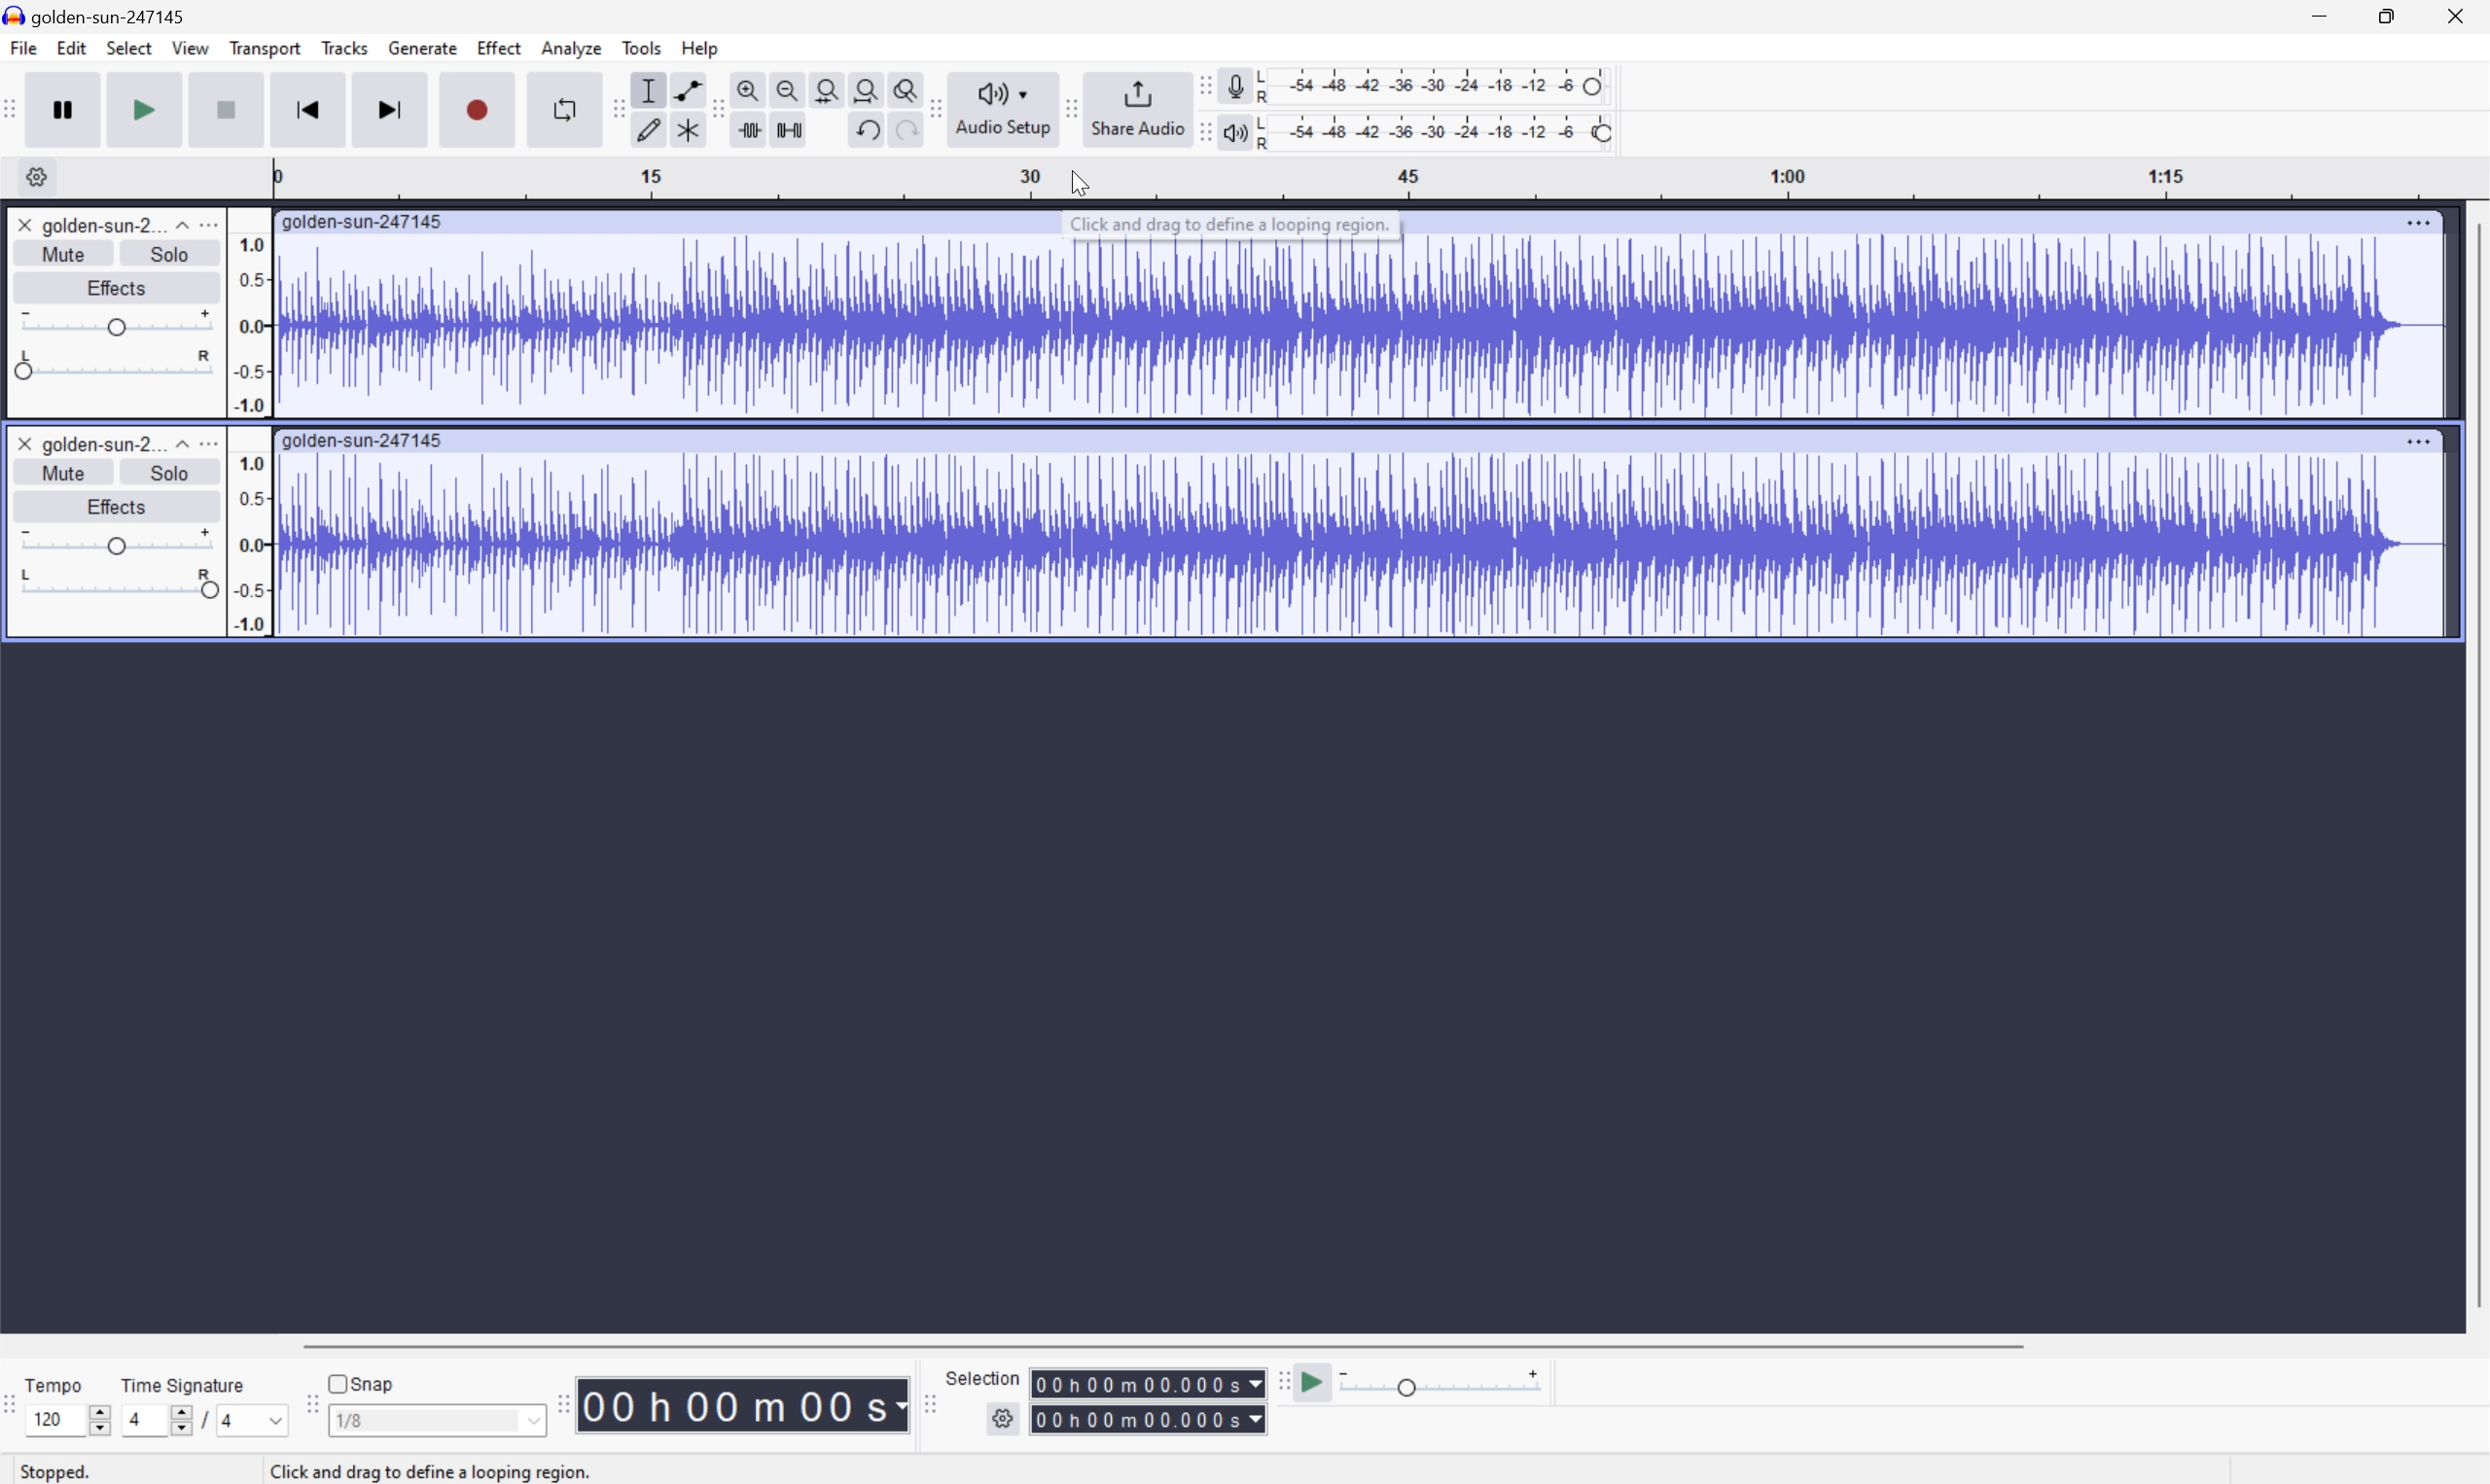  Describe the element at coordinates (344, 51) in the screenshot. I see `Tracks` at that location.